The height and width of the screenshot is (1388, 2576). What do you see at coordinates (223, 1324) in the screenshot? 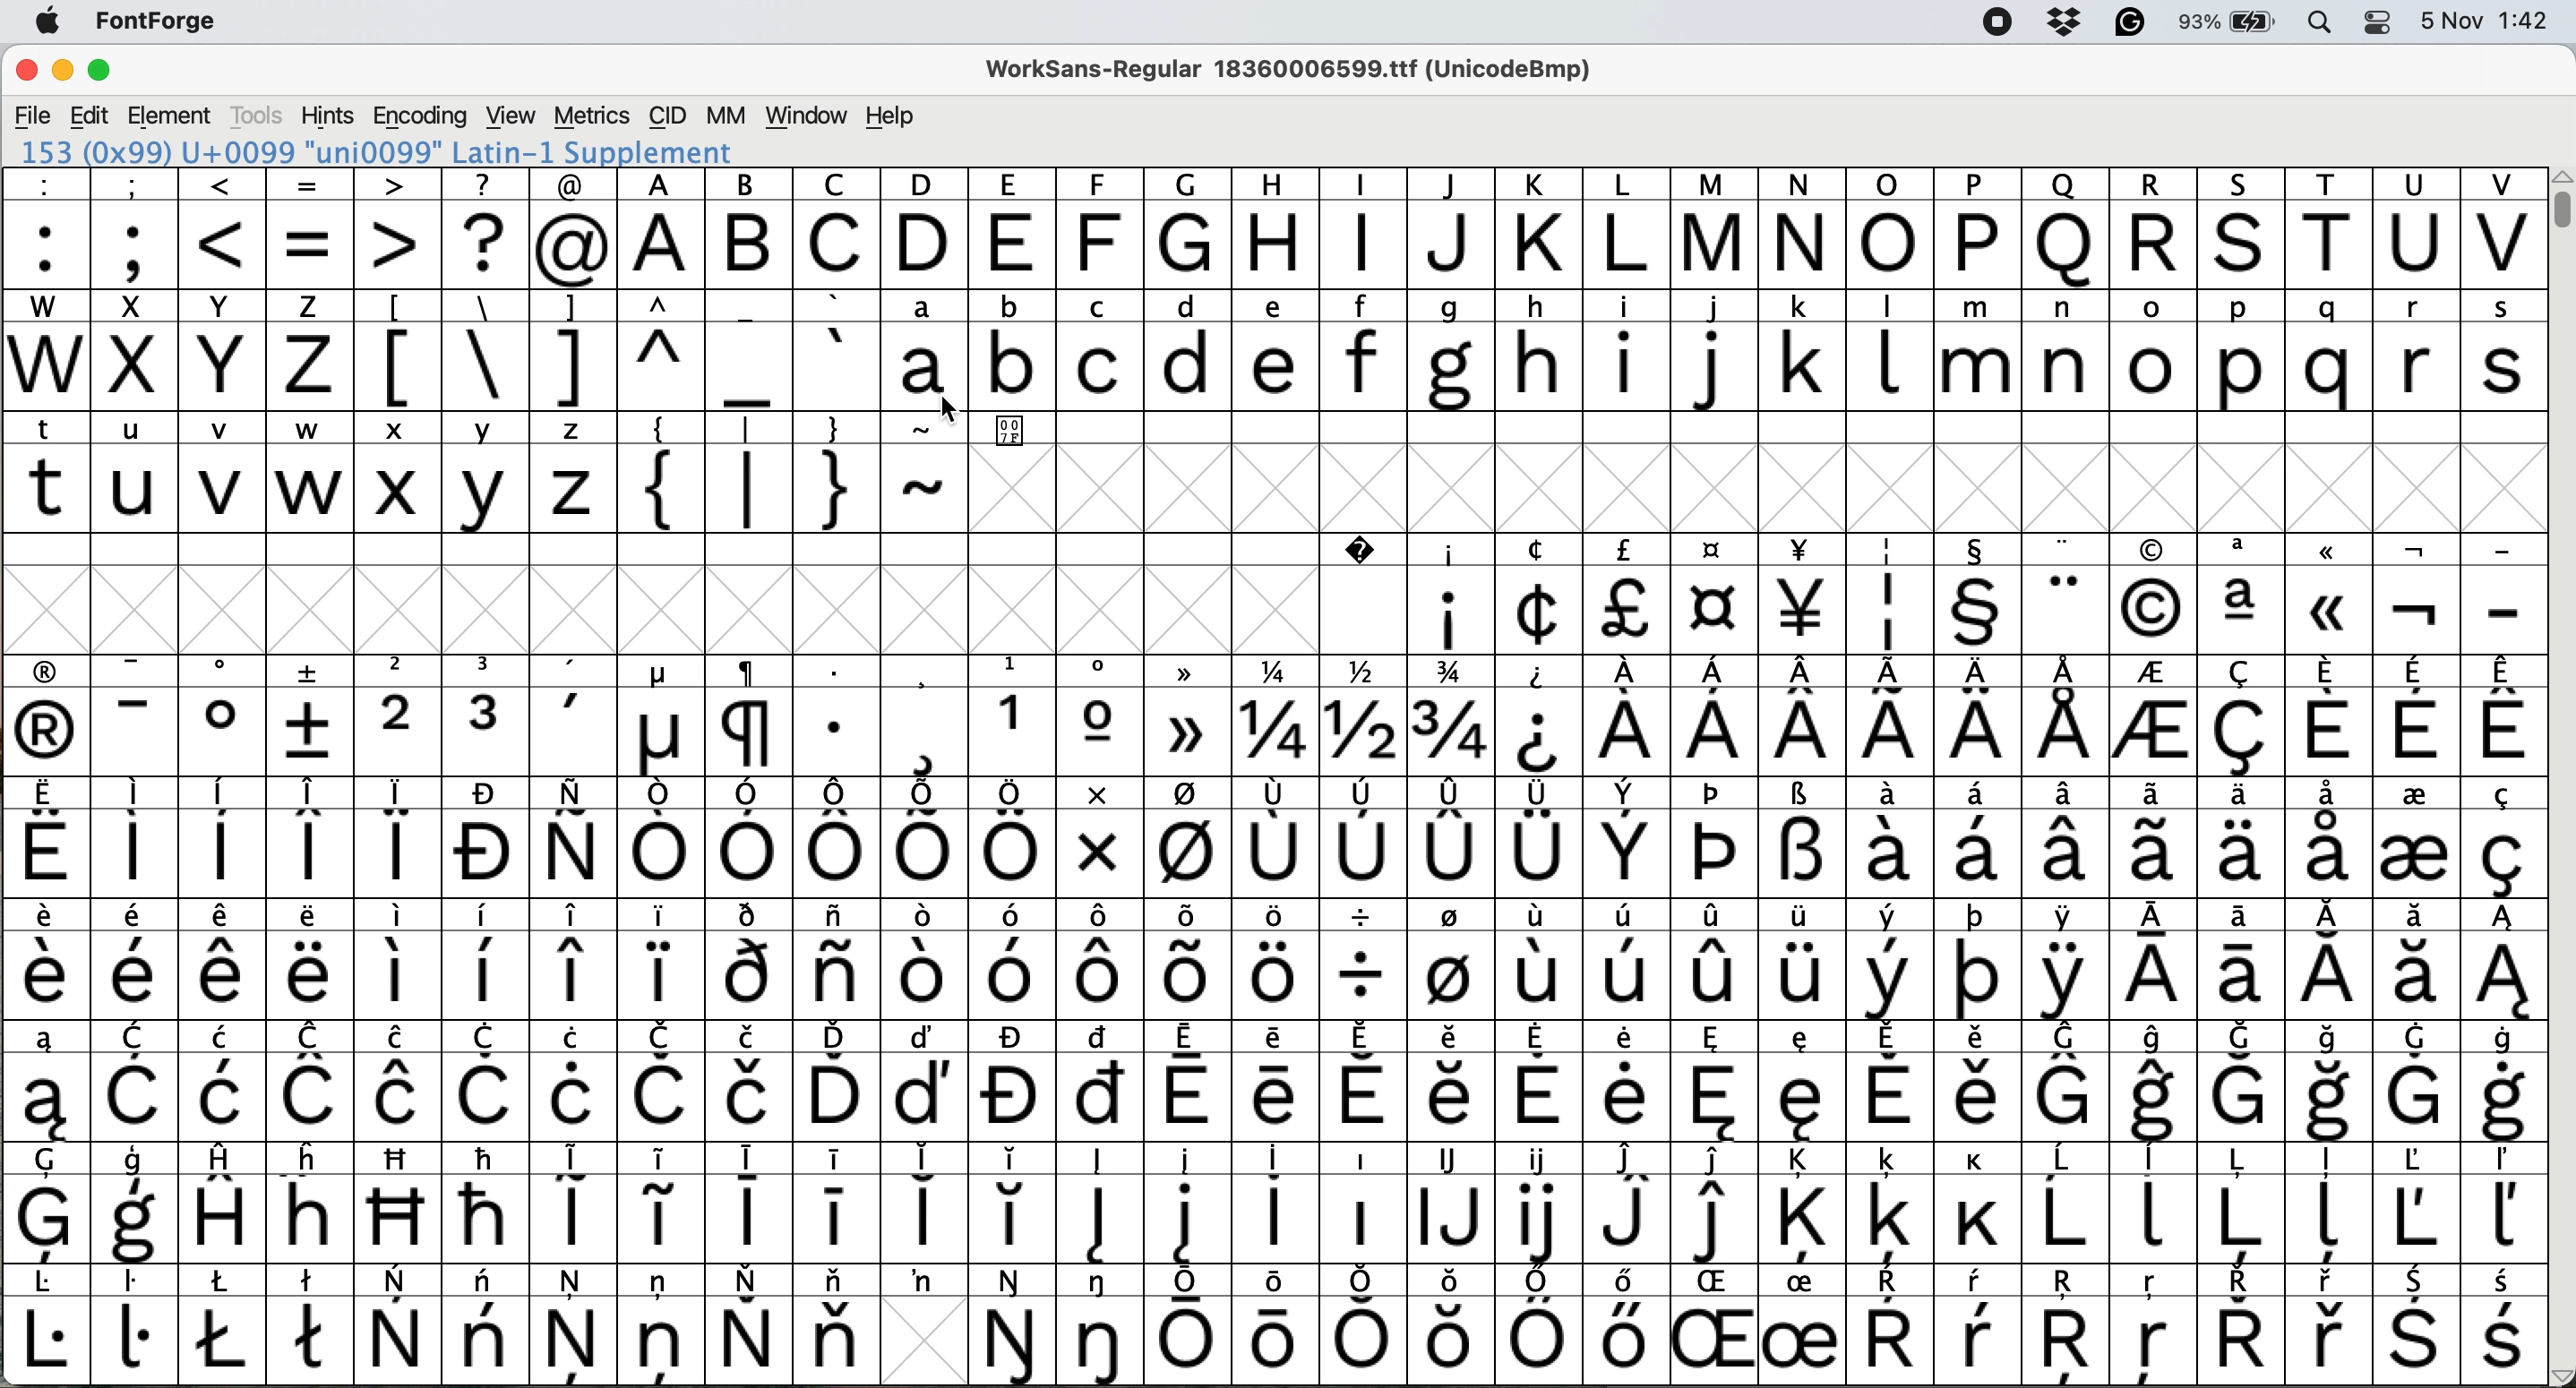
I see `symbol` at bounding box center [223, 1324].